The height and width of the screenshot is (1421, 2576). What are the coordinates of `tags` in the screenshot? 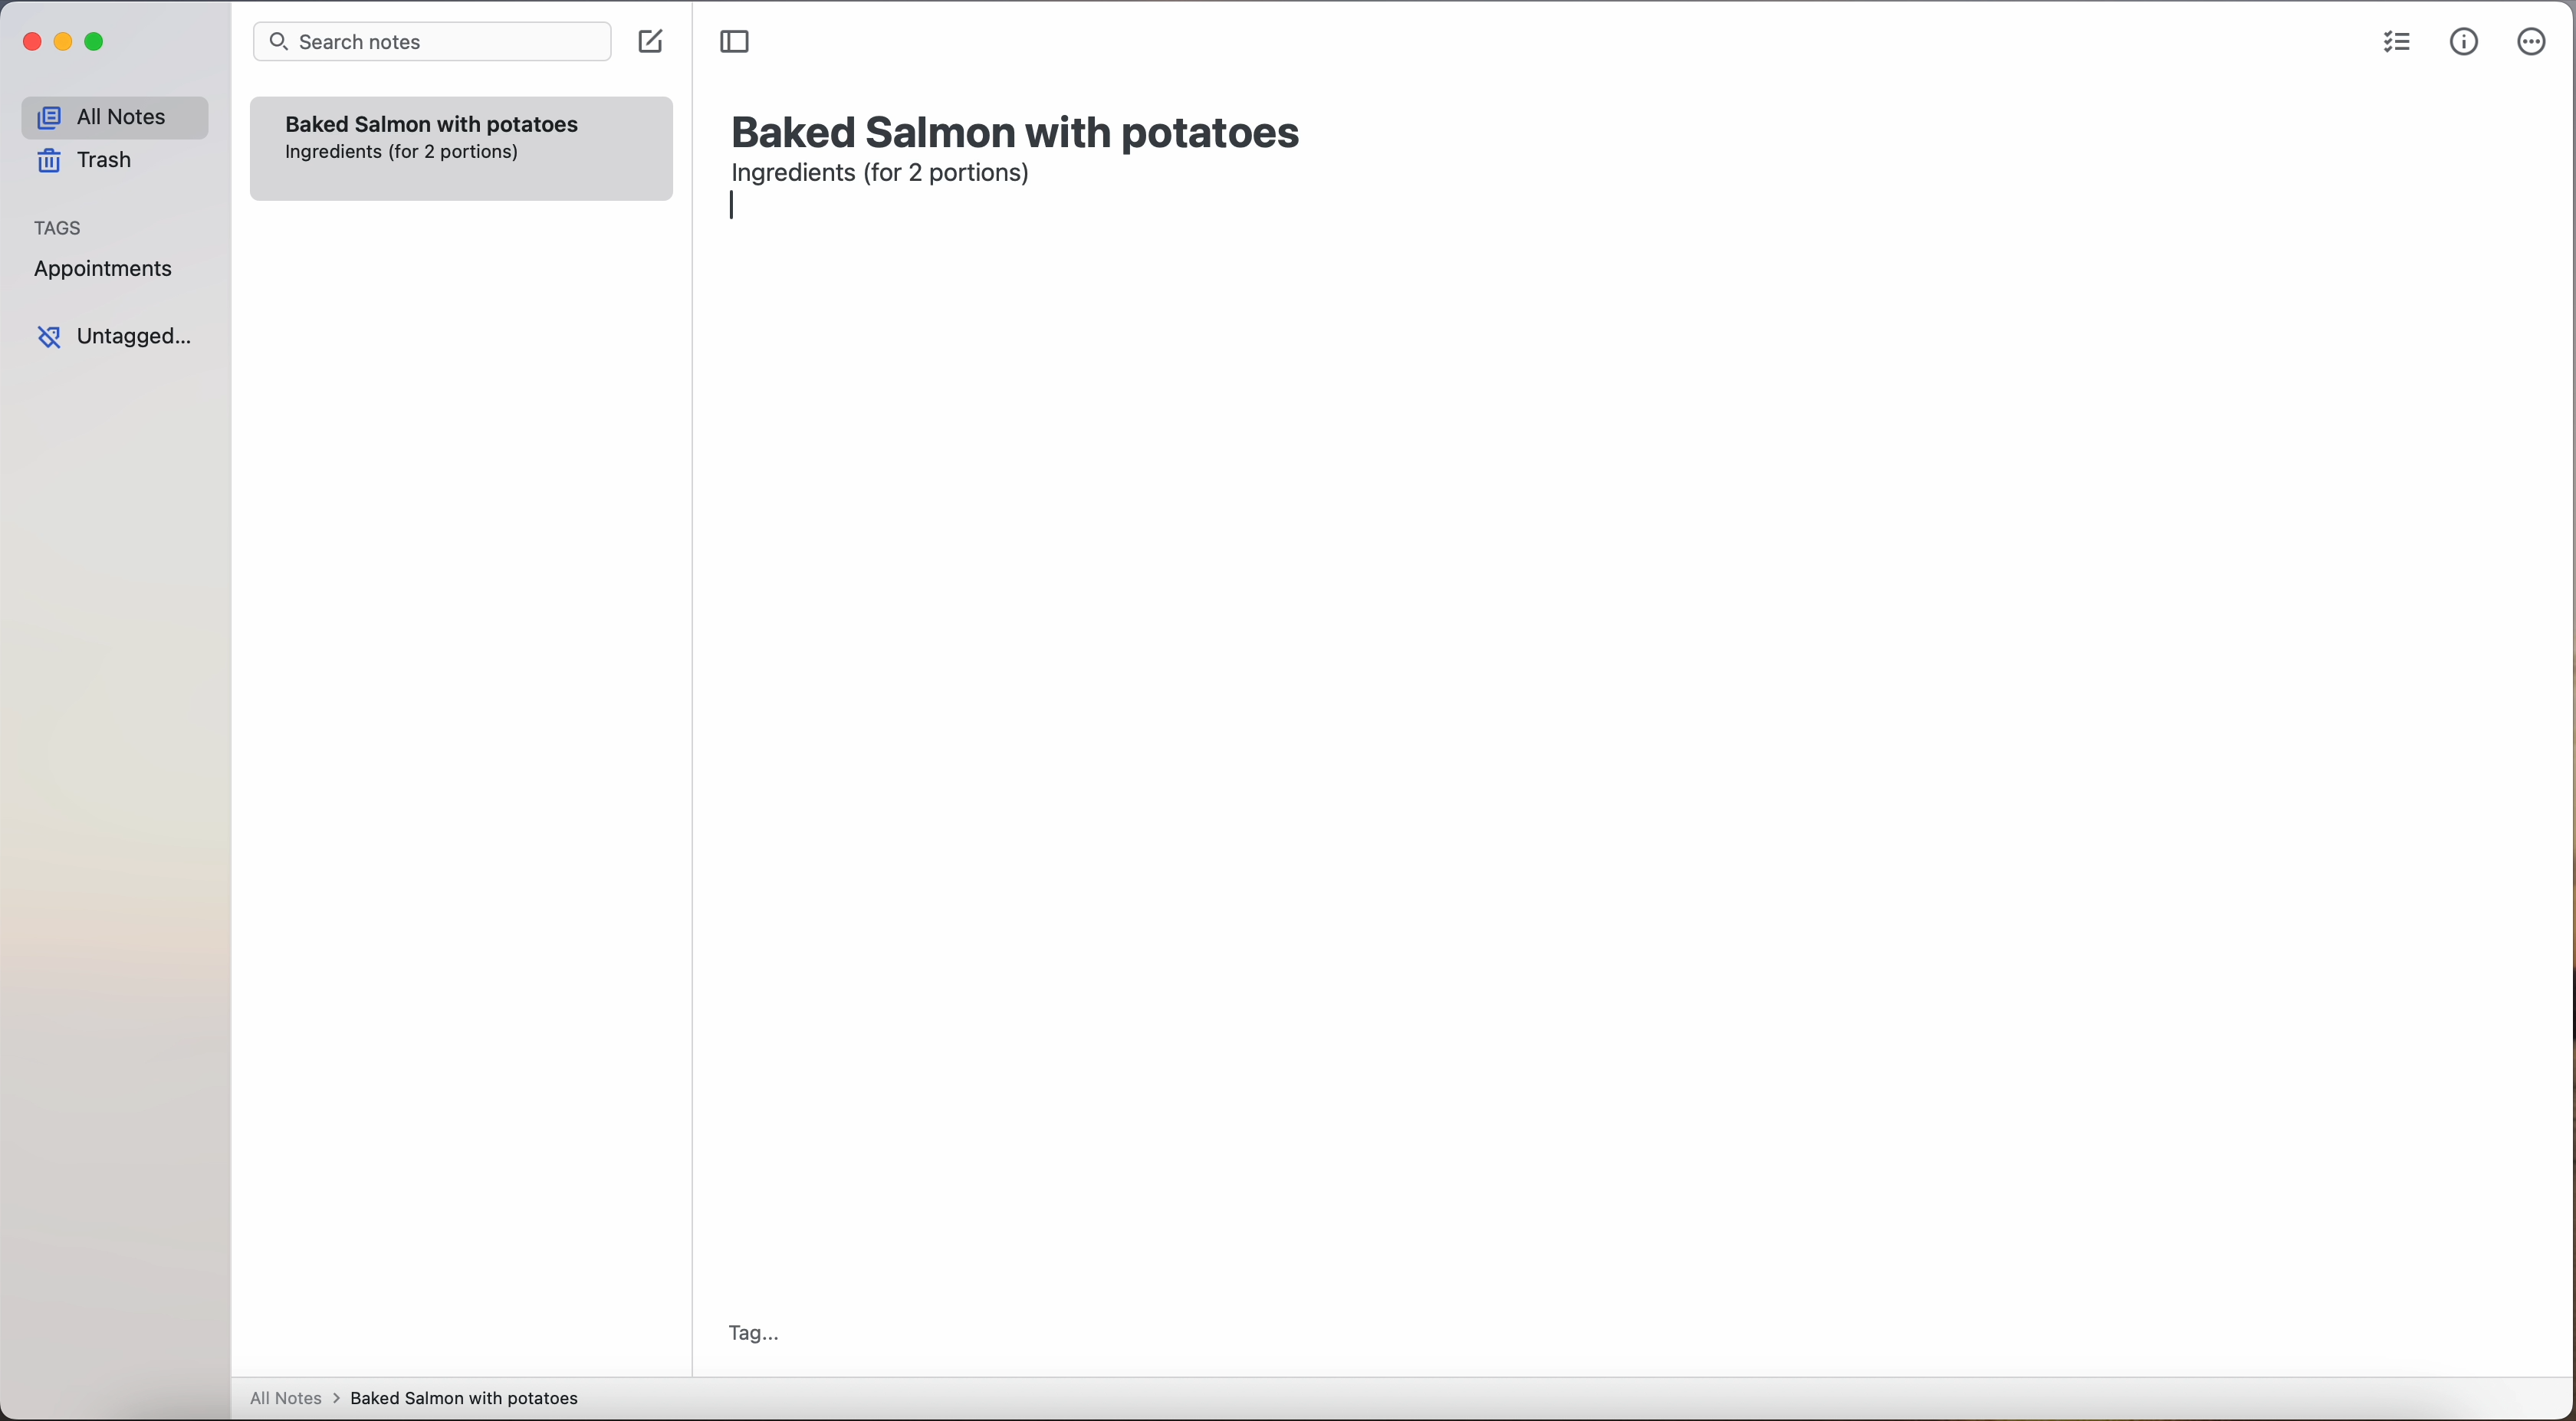 It's located at (59, 225).